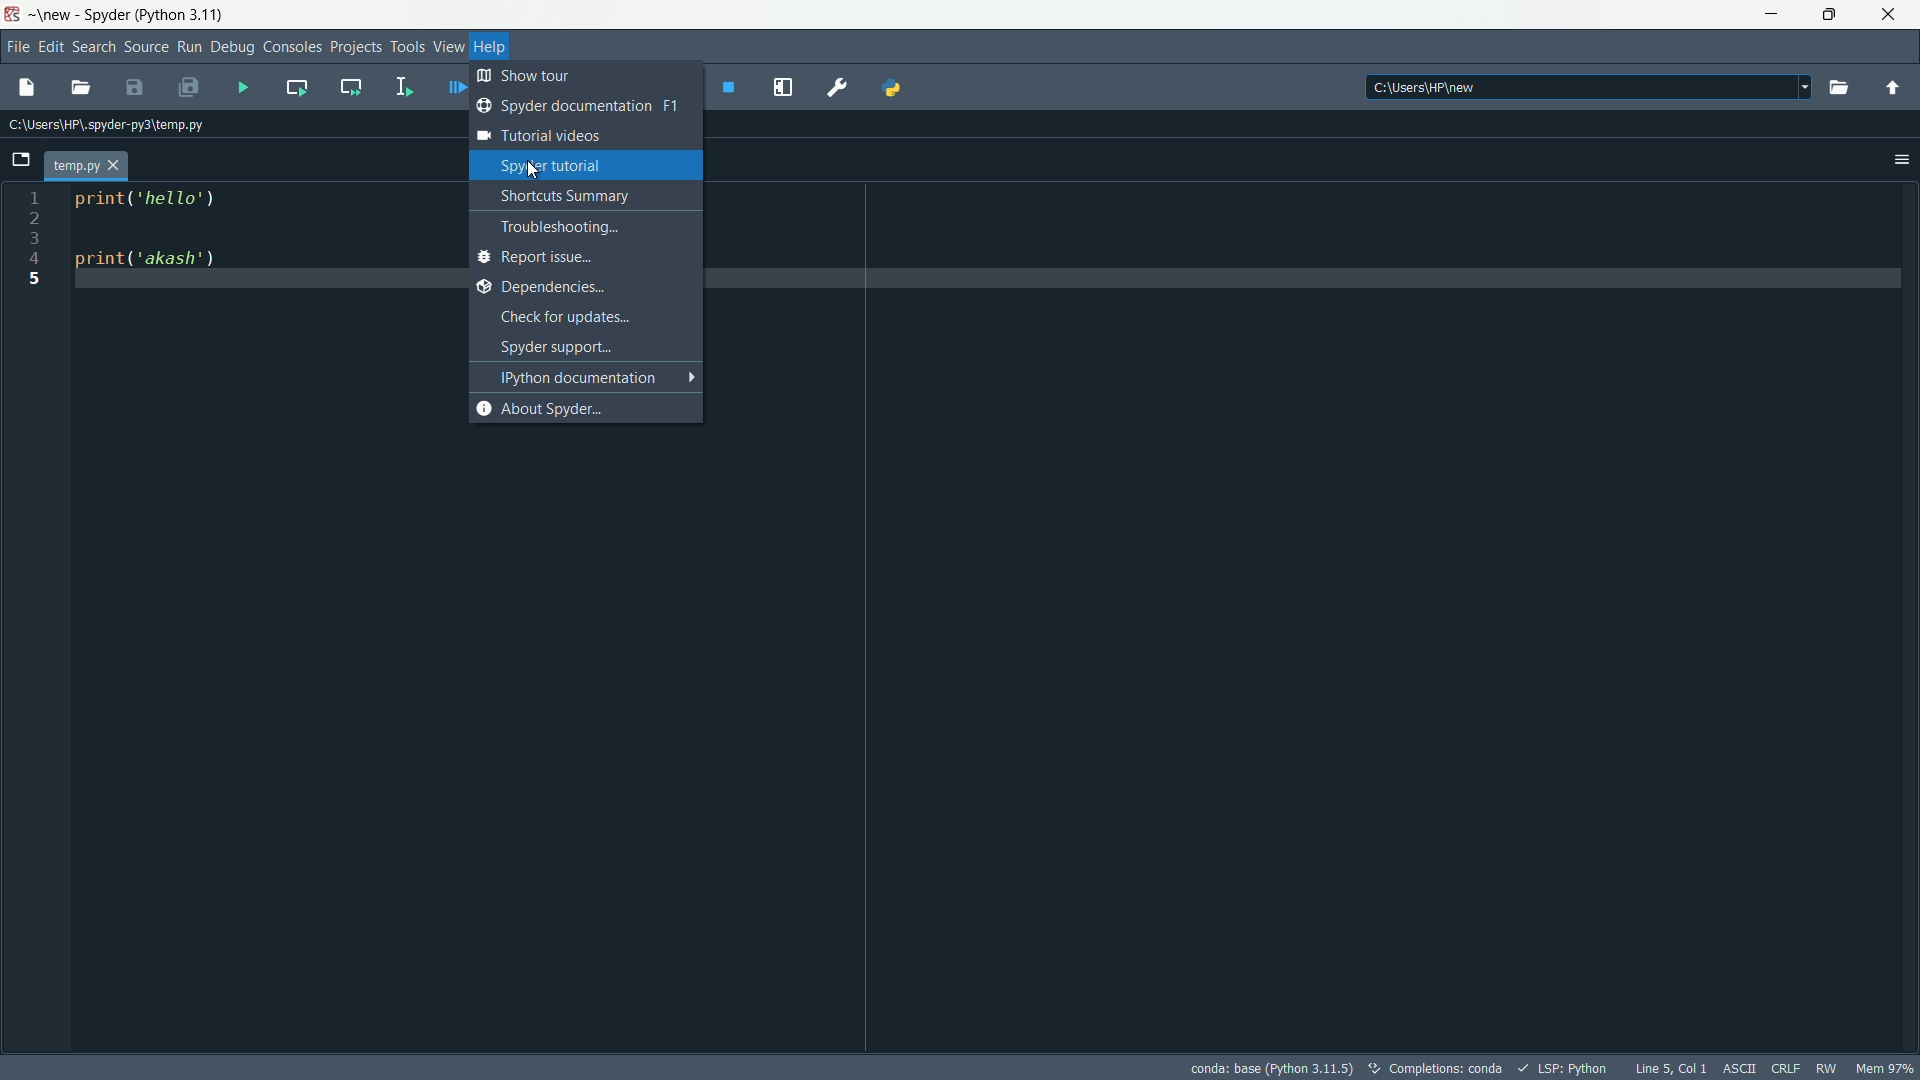  Describe the element at coordinates (584, 228) in the screenshot. I see `troubleshooting` at that location.